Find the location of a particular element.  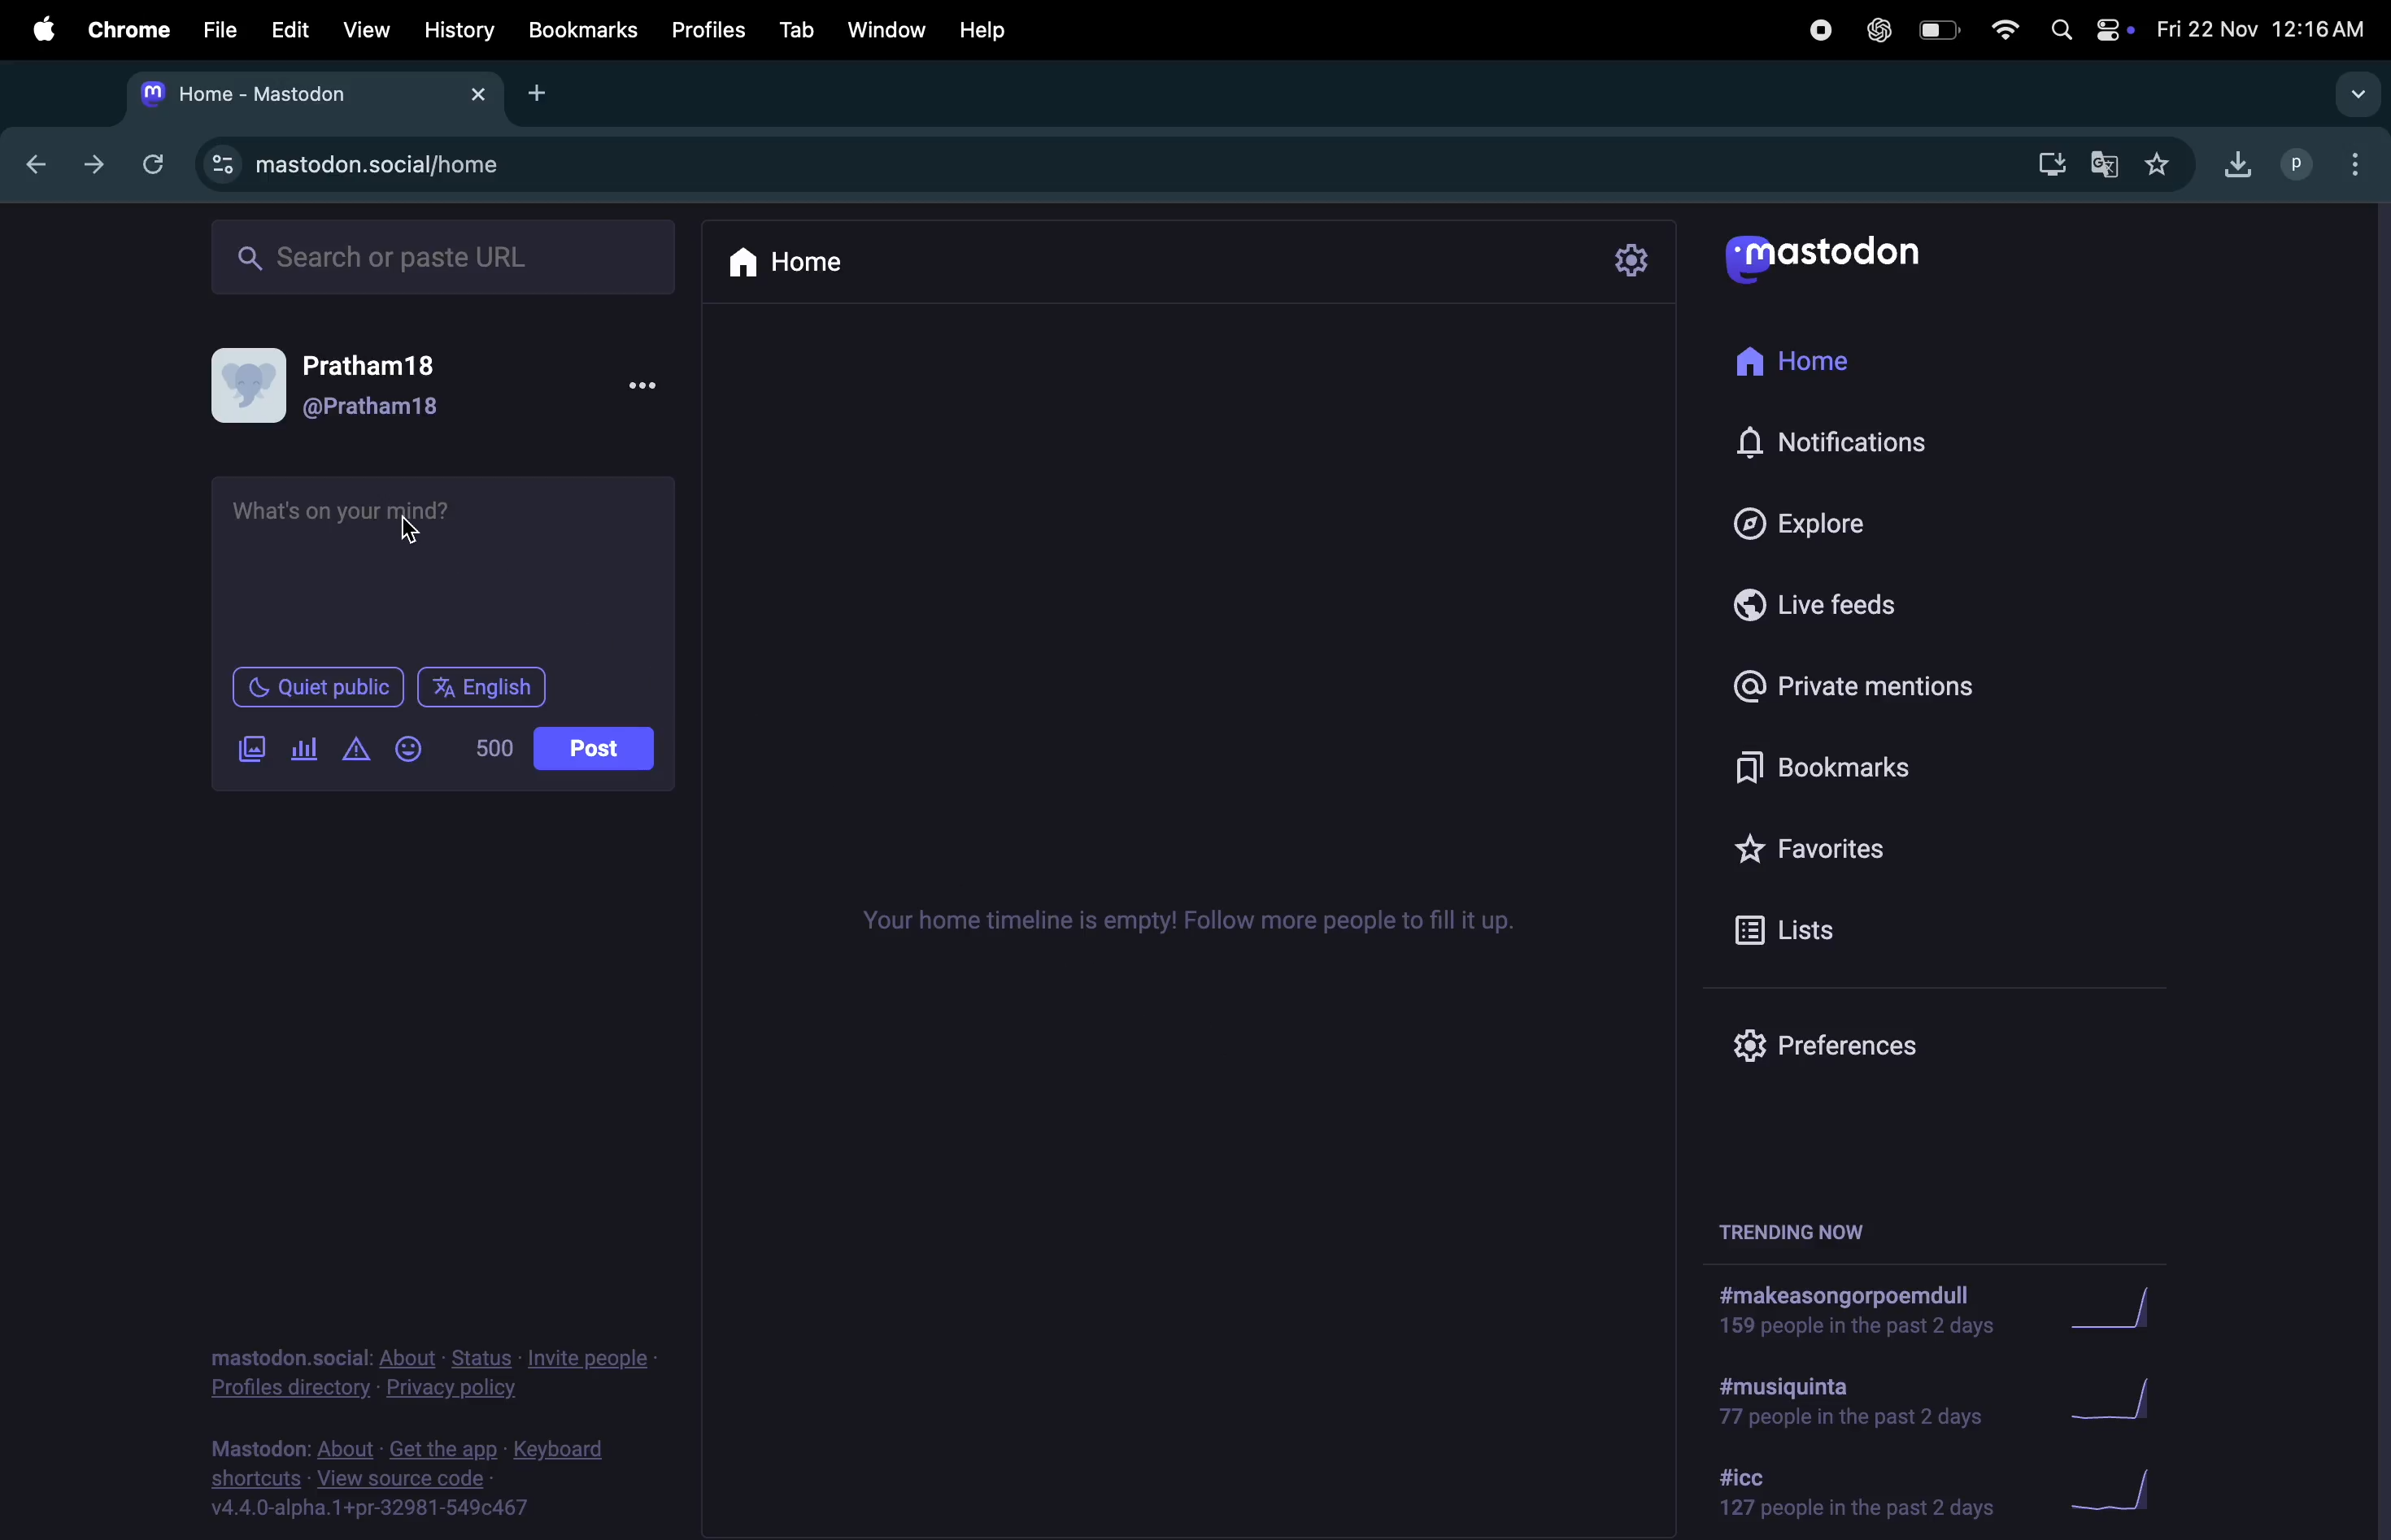

lists is located at coordinates (1821, 924).